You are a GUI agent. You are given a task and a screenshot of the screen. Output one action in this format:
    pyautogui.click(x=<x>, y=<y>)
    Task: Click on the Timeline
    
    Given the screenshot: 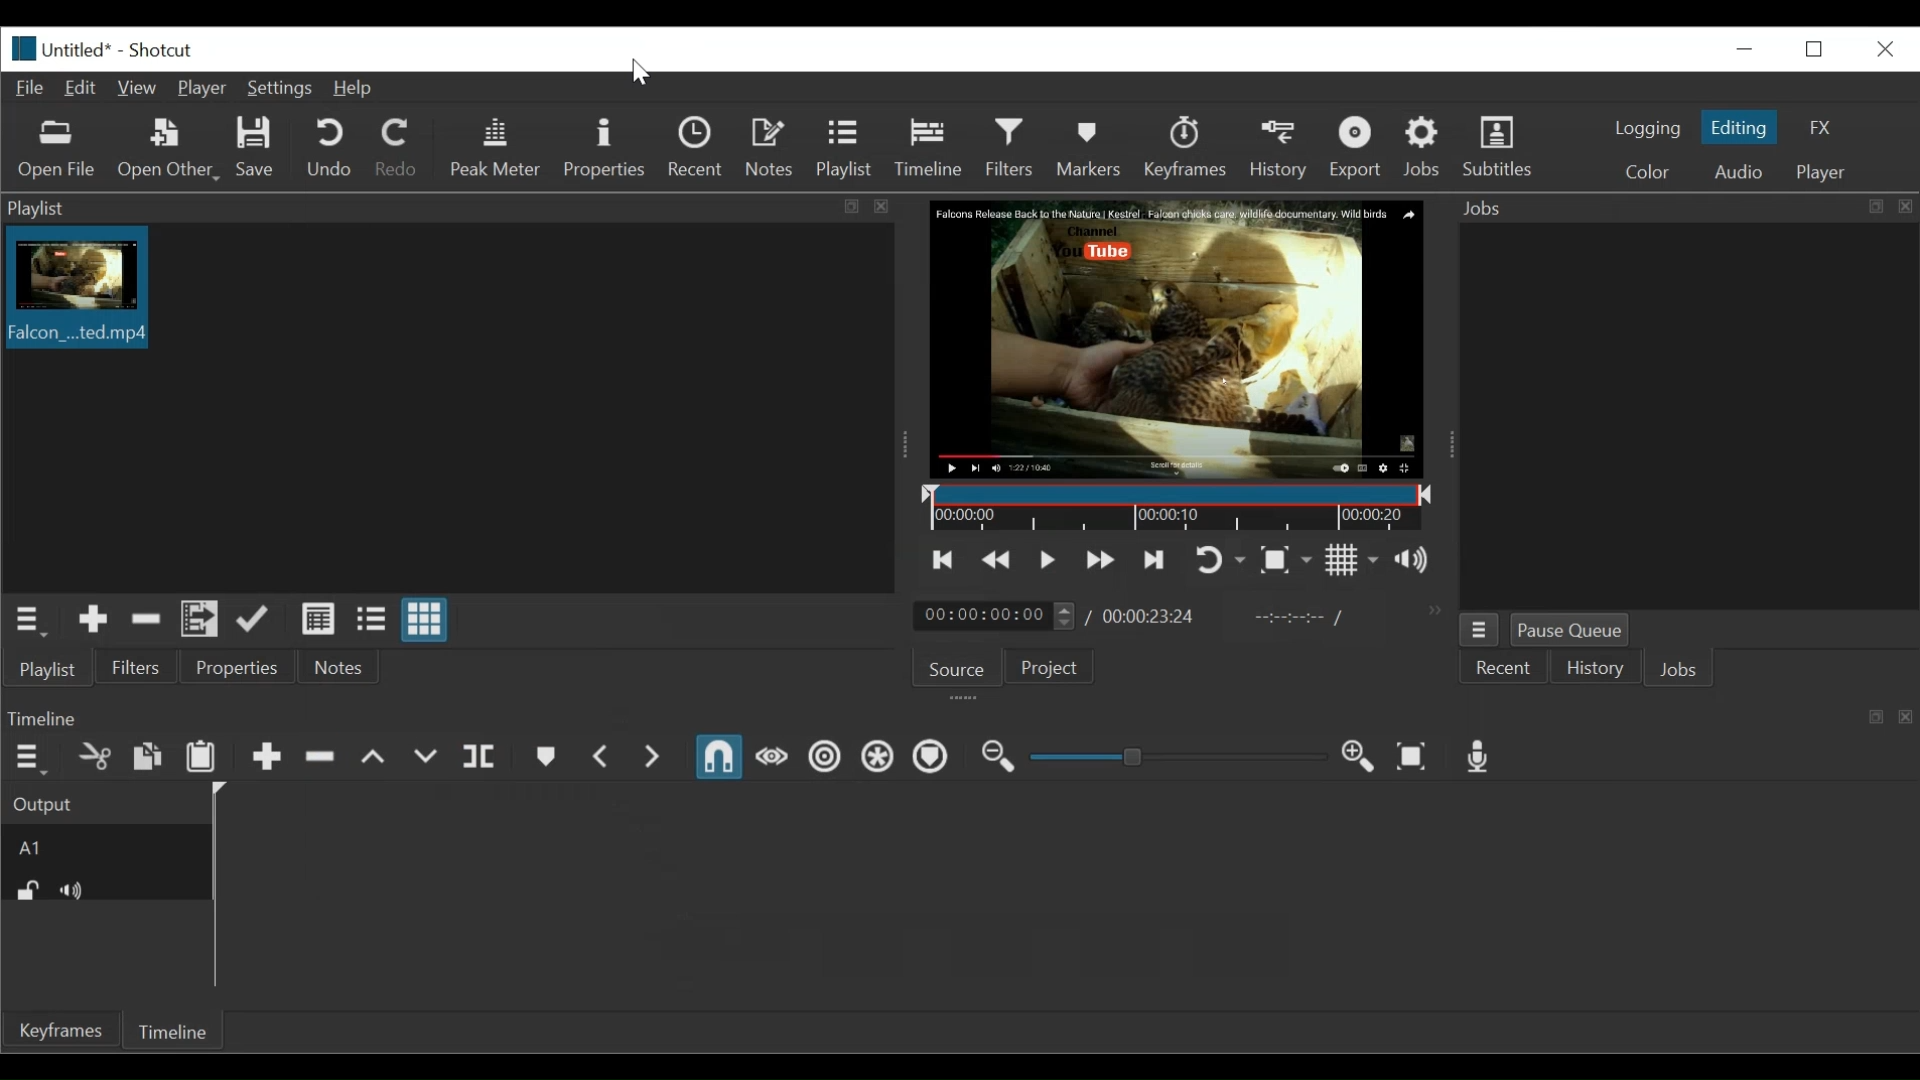 What is the action you would take?
    pyautogui.click(x=177, y=1032)
    